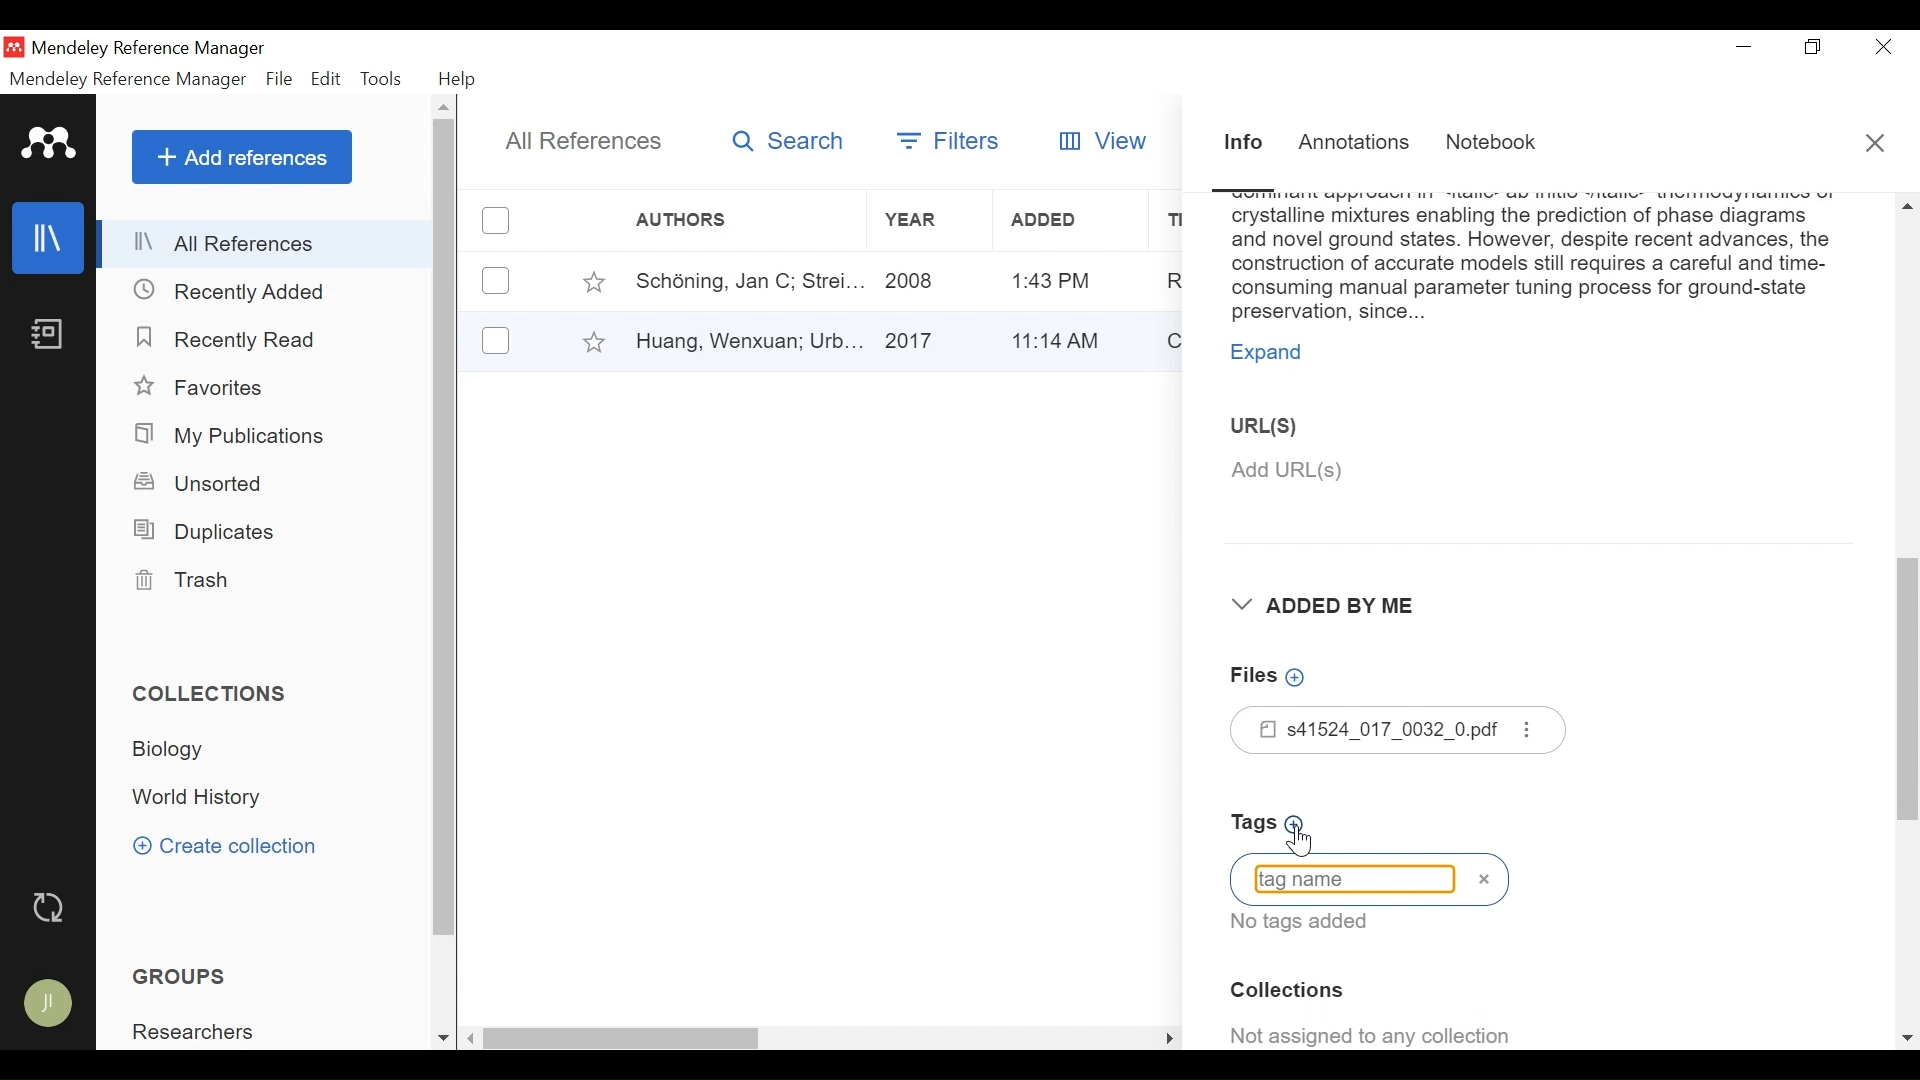  What do you see at coordinates (1886, 46) in the screenshot?
I see `Close` at bounding box center [1886, 46].